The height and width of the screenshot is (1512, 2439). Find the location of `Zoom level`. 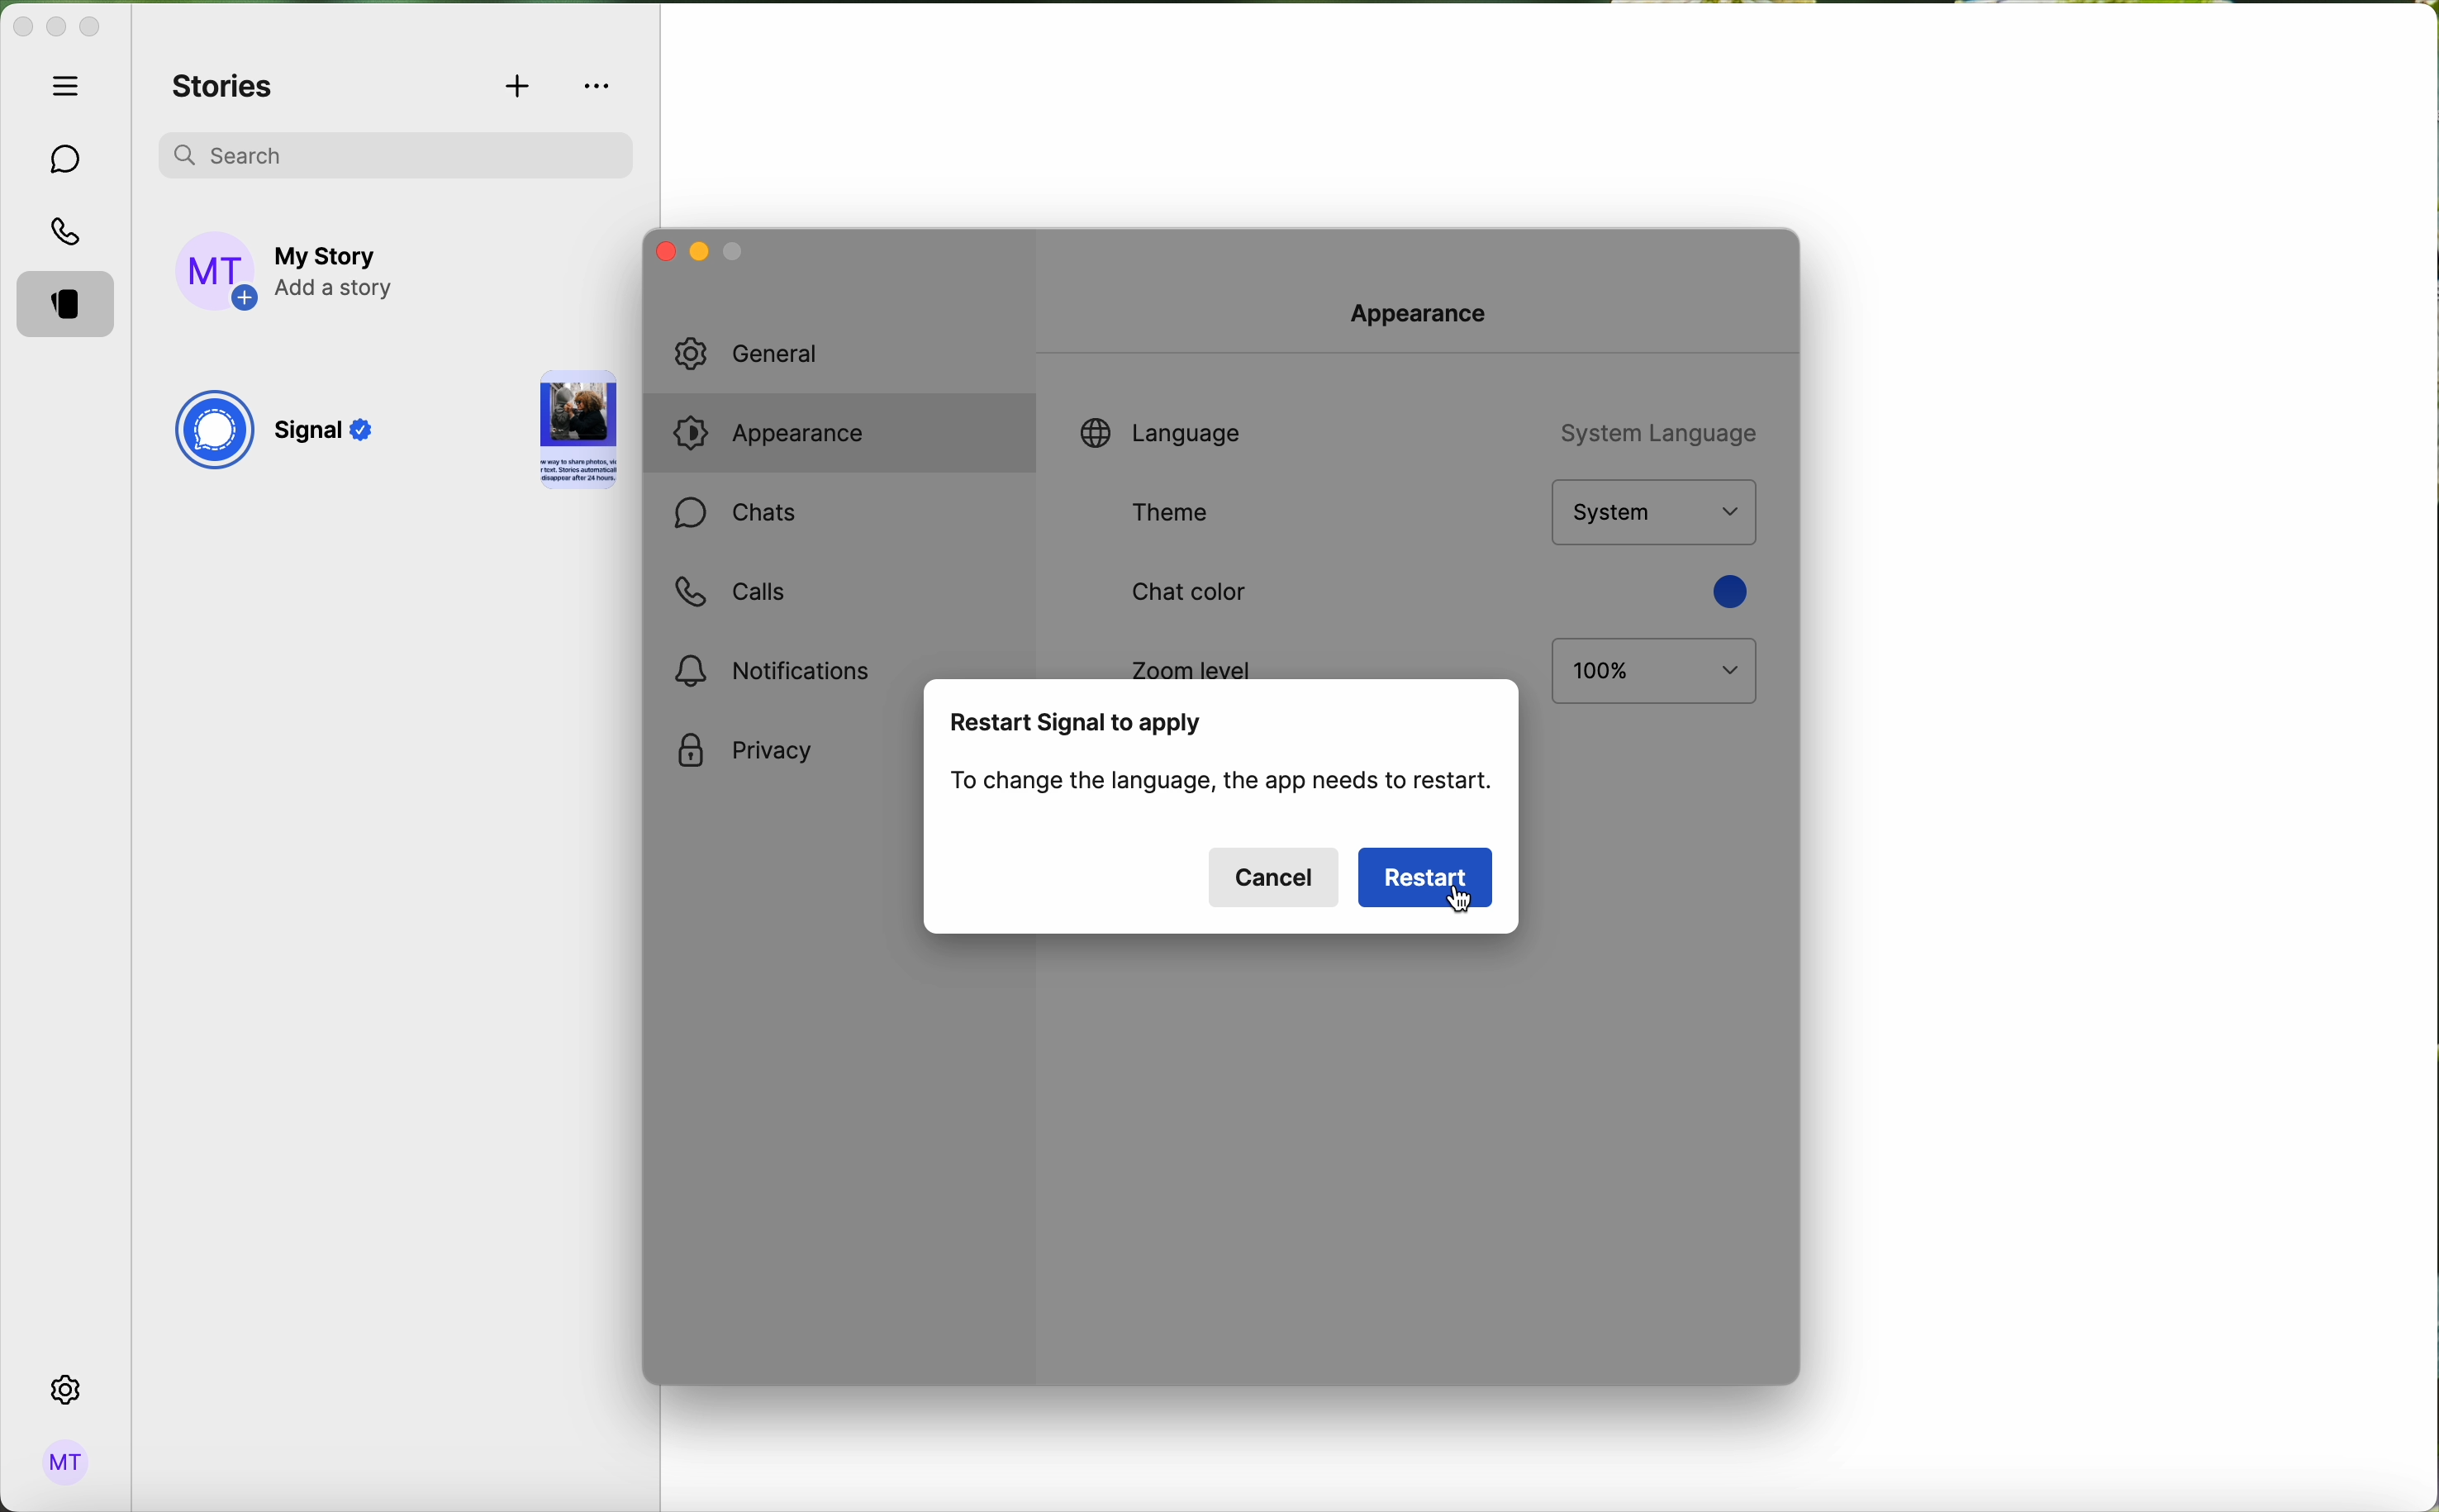

Zoom level is located at coordinates (1194, 663).